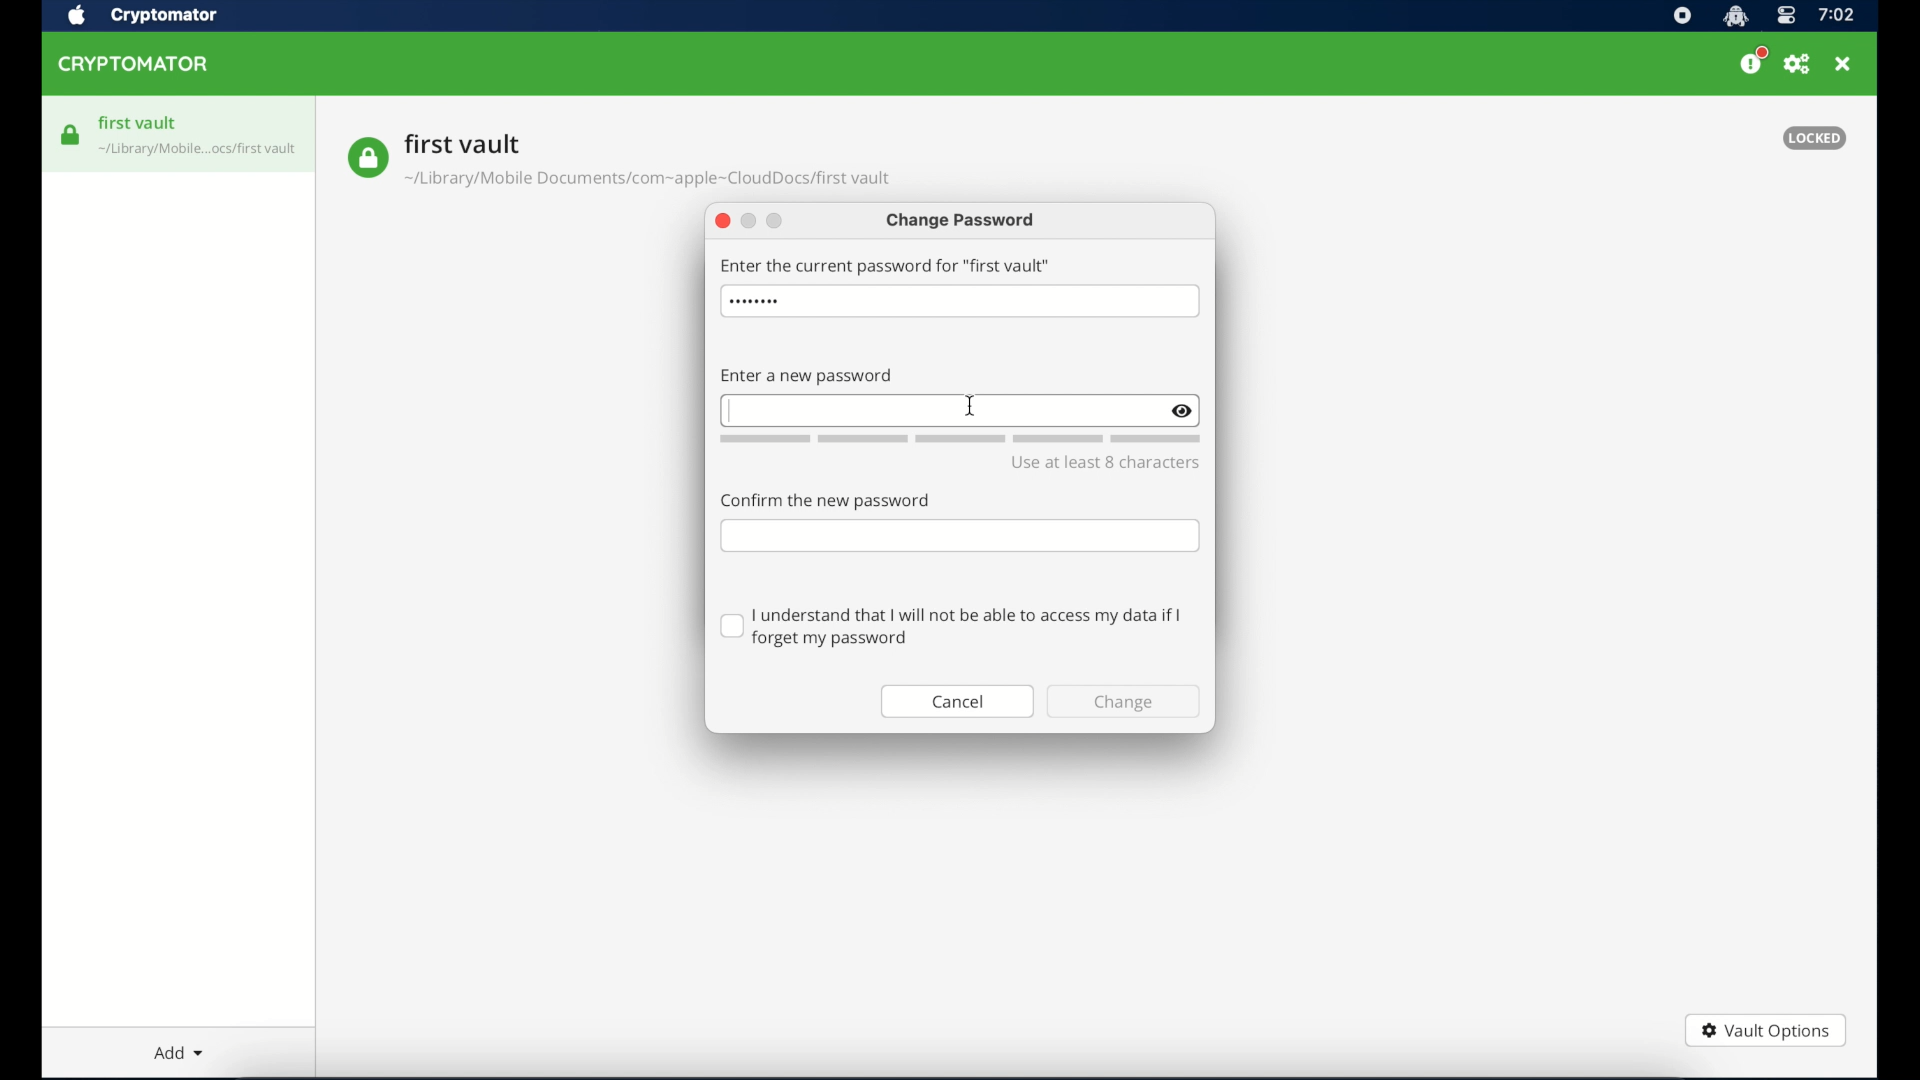 This screenshot has height=1080, width=1920. I want to click on screen recorder icon, so click(1682, 17).